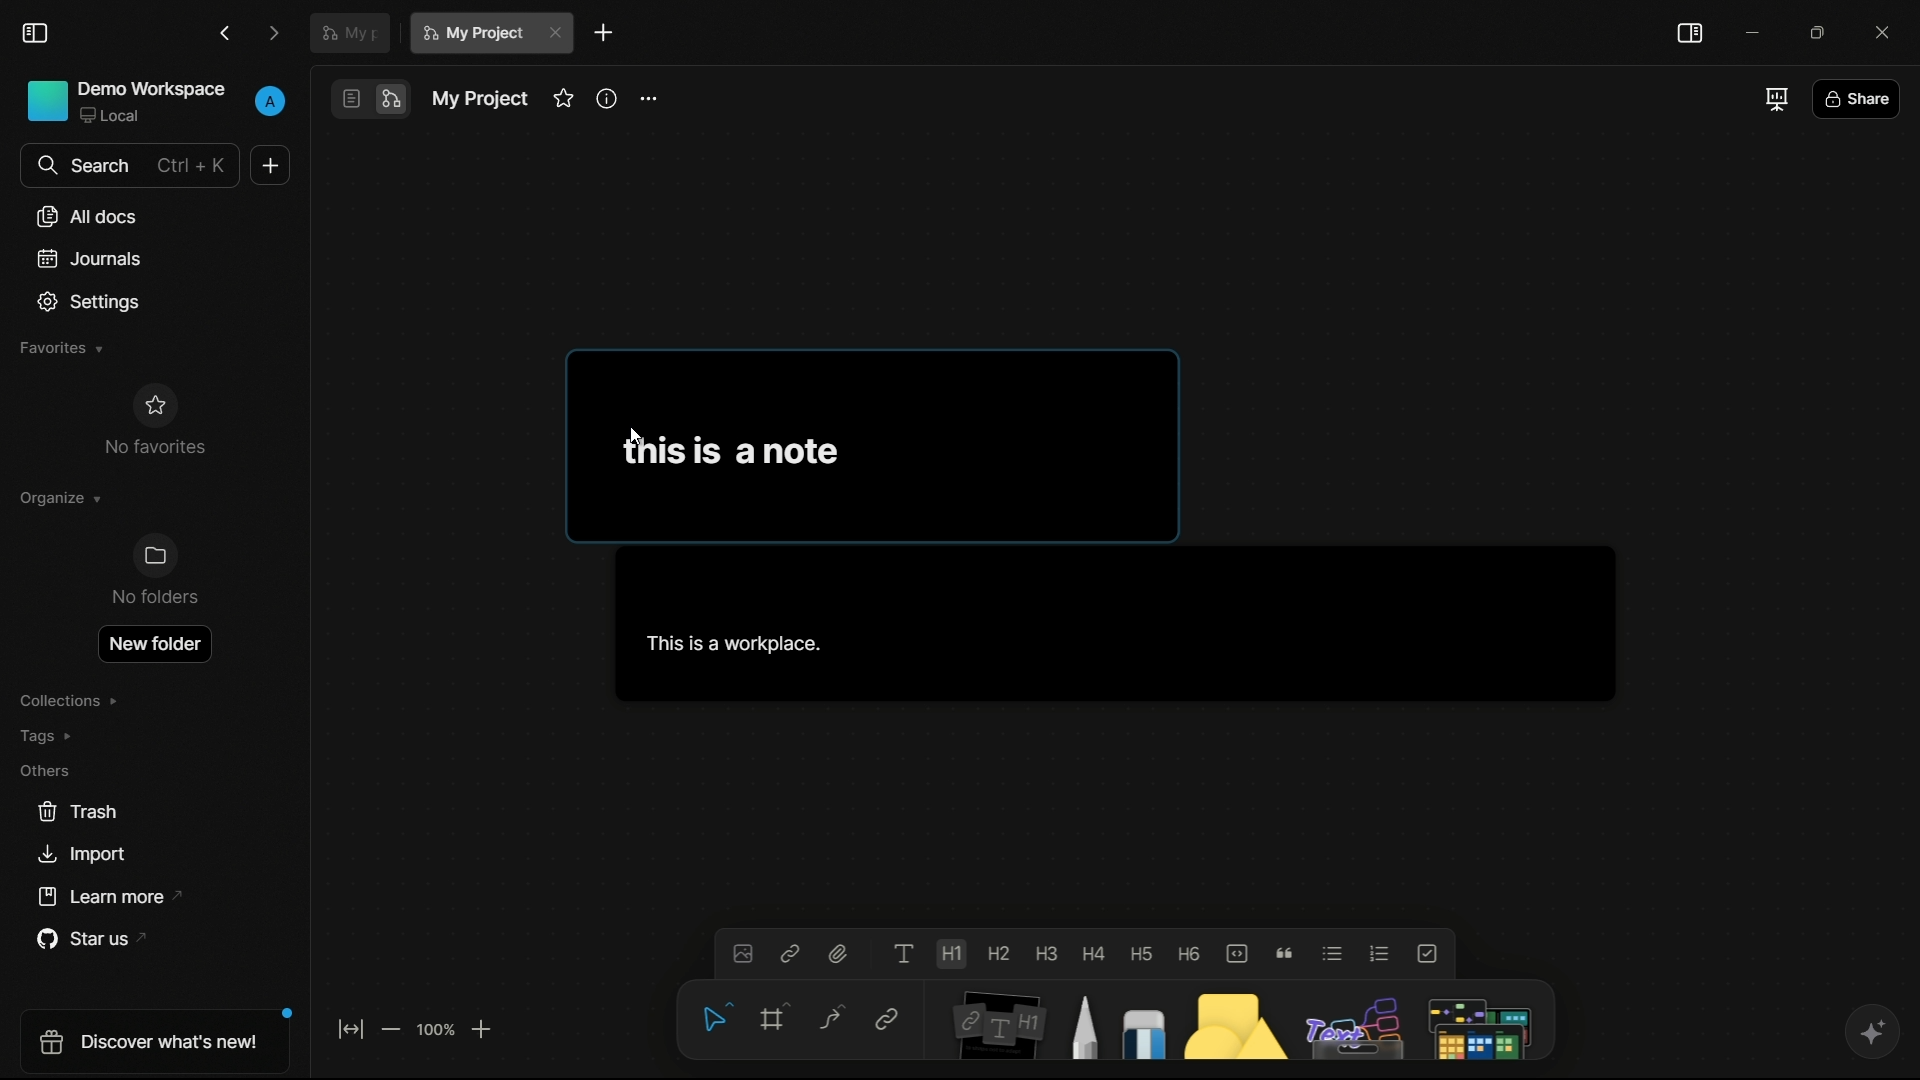  Describe the element at coordinates (1049, 950) in the screenshot. I see `heading 3` at that location.